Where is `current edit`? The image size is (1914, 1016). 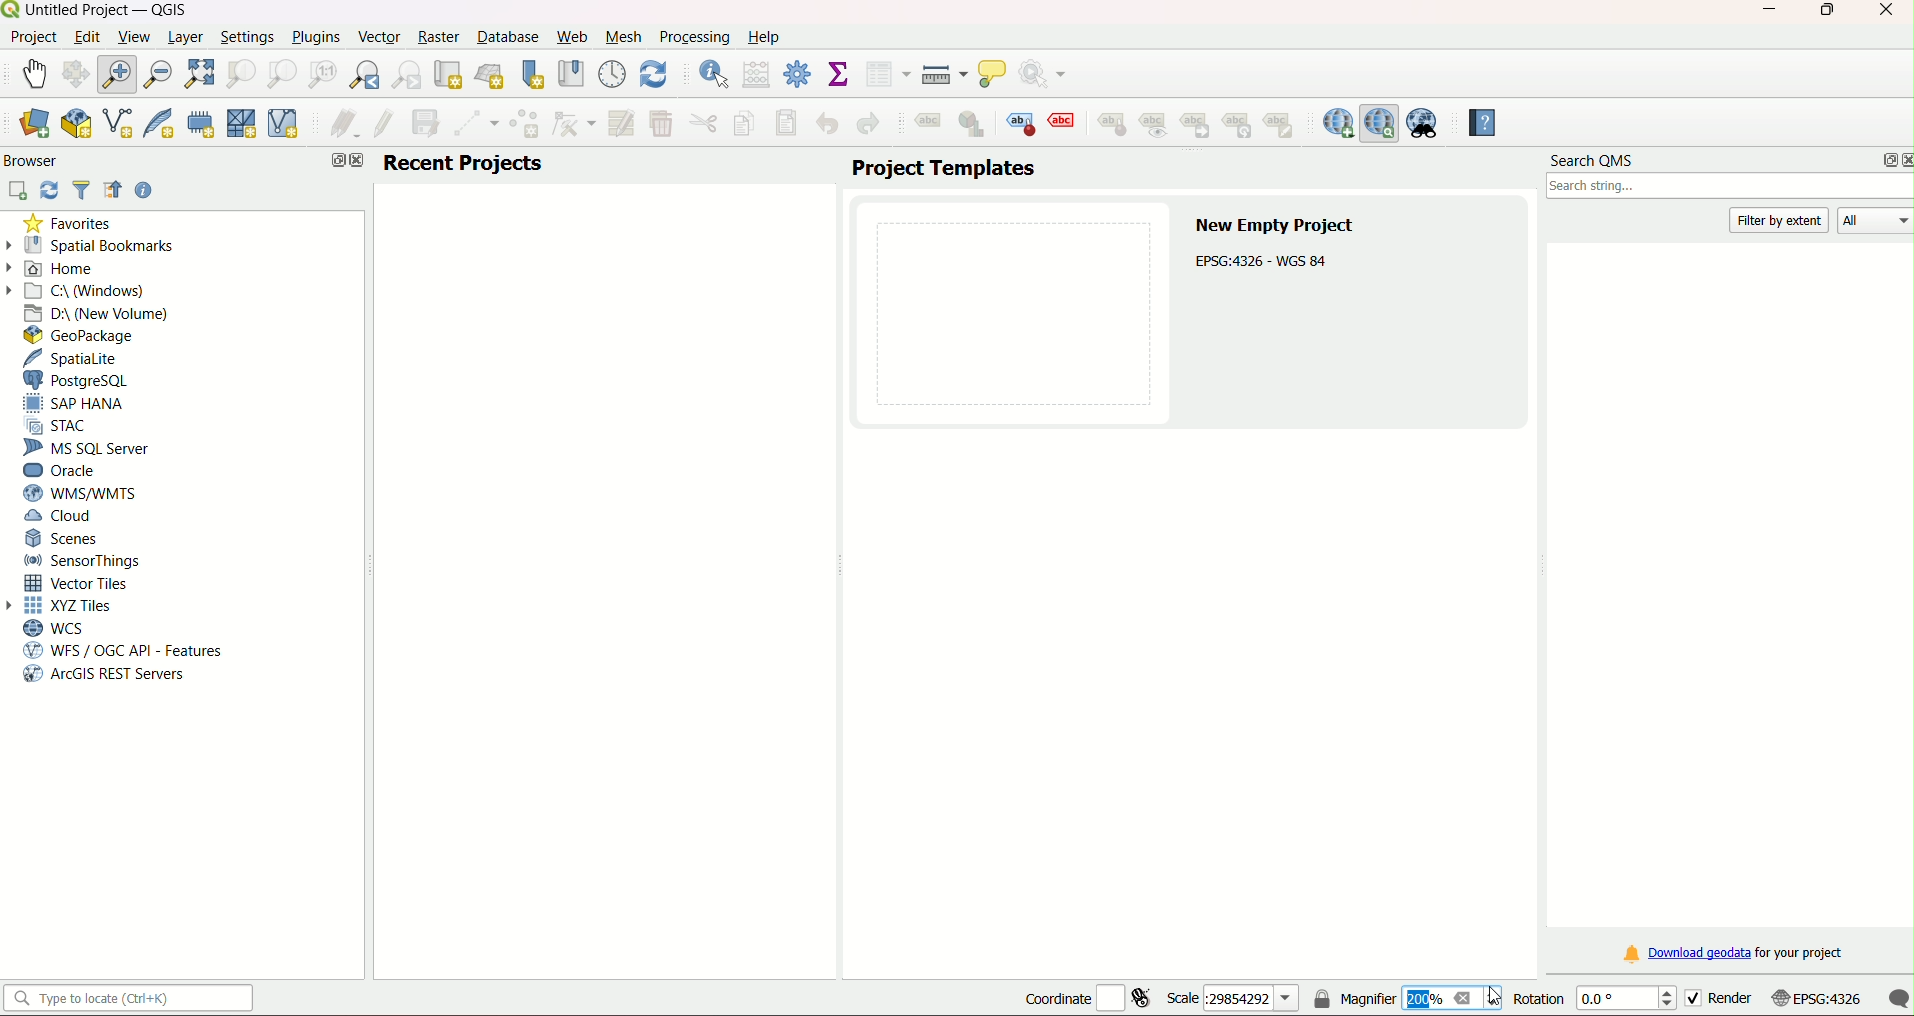 current edit is located at coordinates (339, 125).